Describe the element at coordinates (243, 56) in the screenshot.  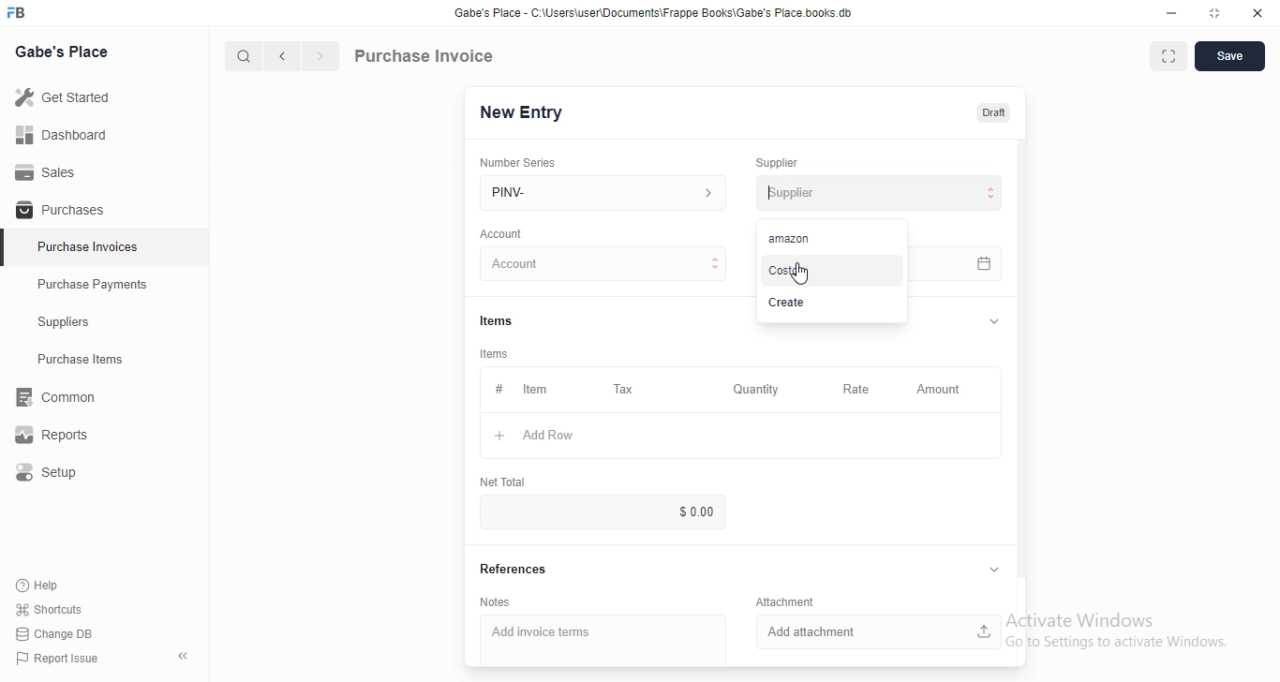
I see `Search` at that location.